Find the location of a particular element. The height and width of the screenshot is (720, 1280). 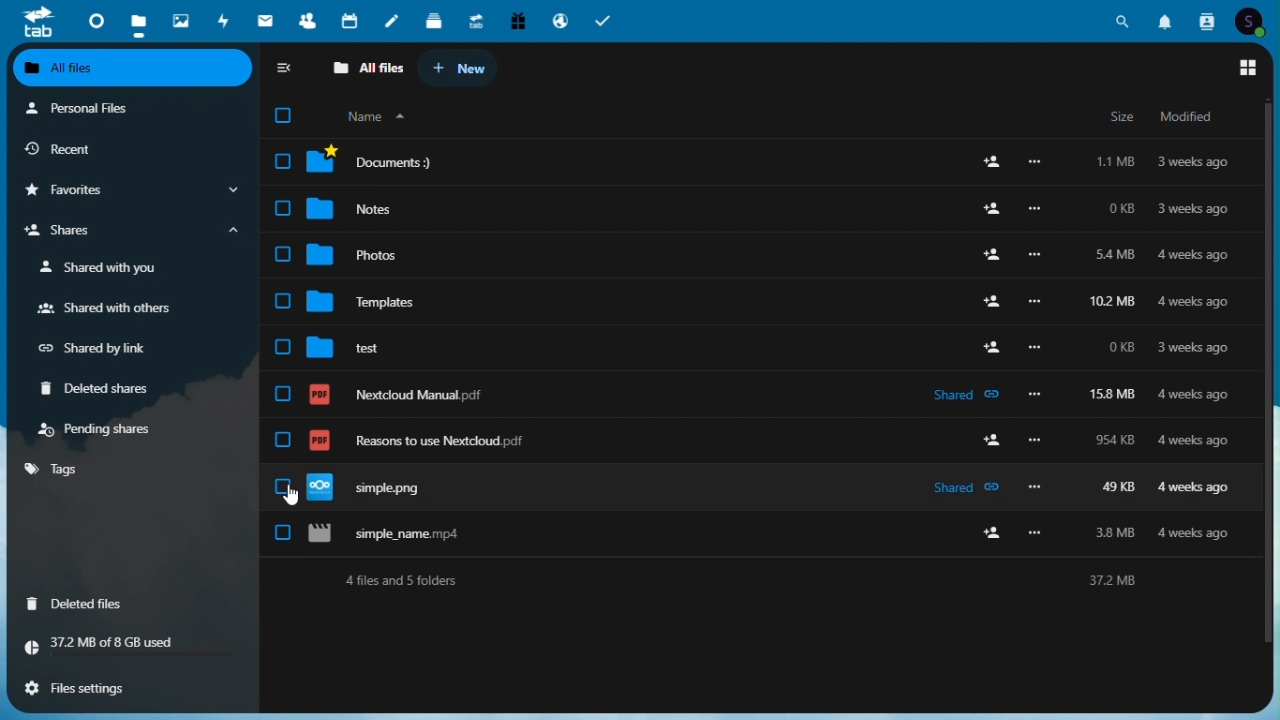

4 files and 5 folders is located at coordinates (762, 580).